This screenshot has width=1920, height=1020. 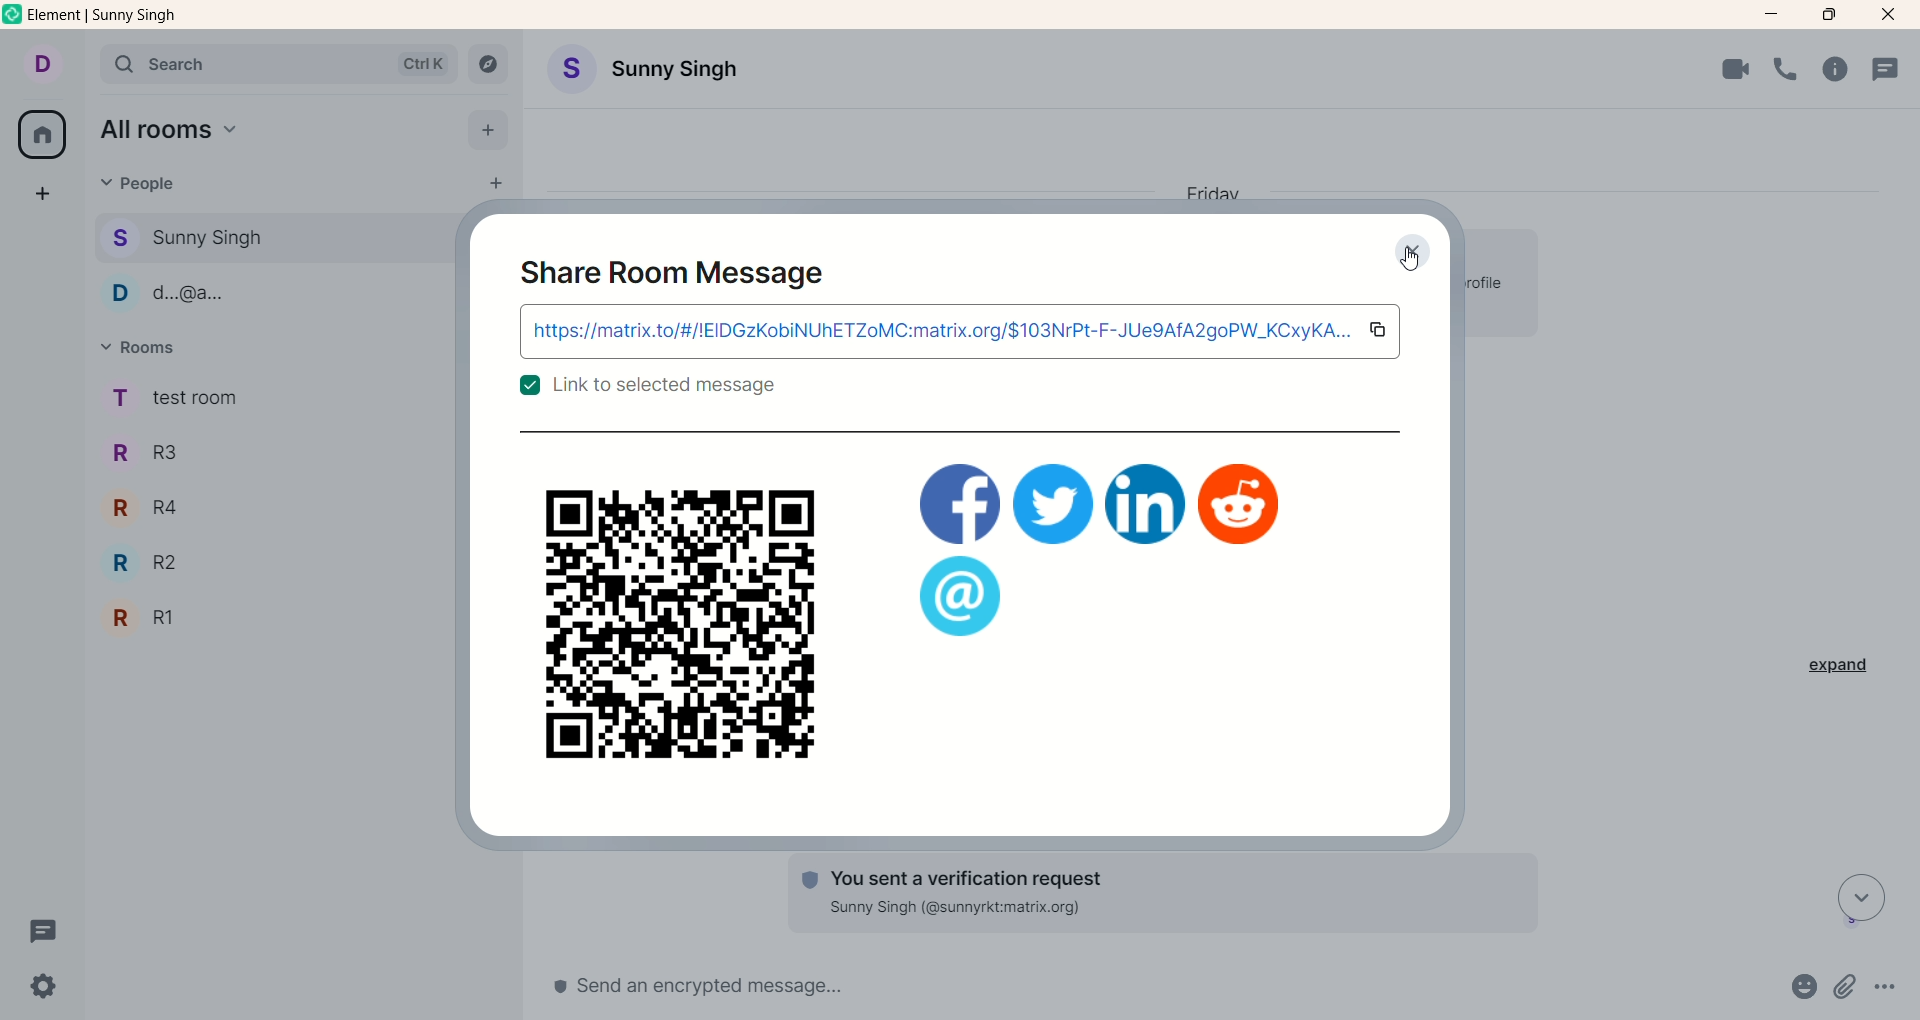 I want to click on link, so click(x=937, y=334).